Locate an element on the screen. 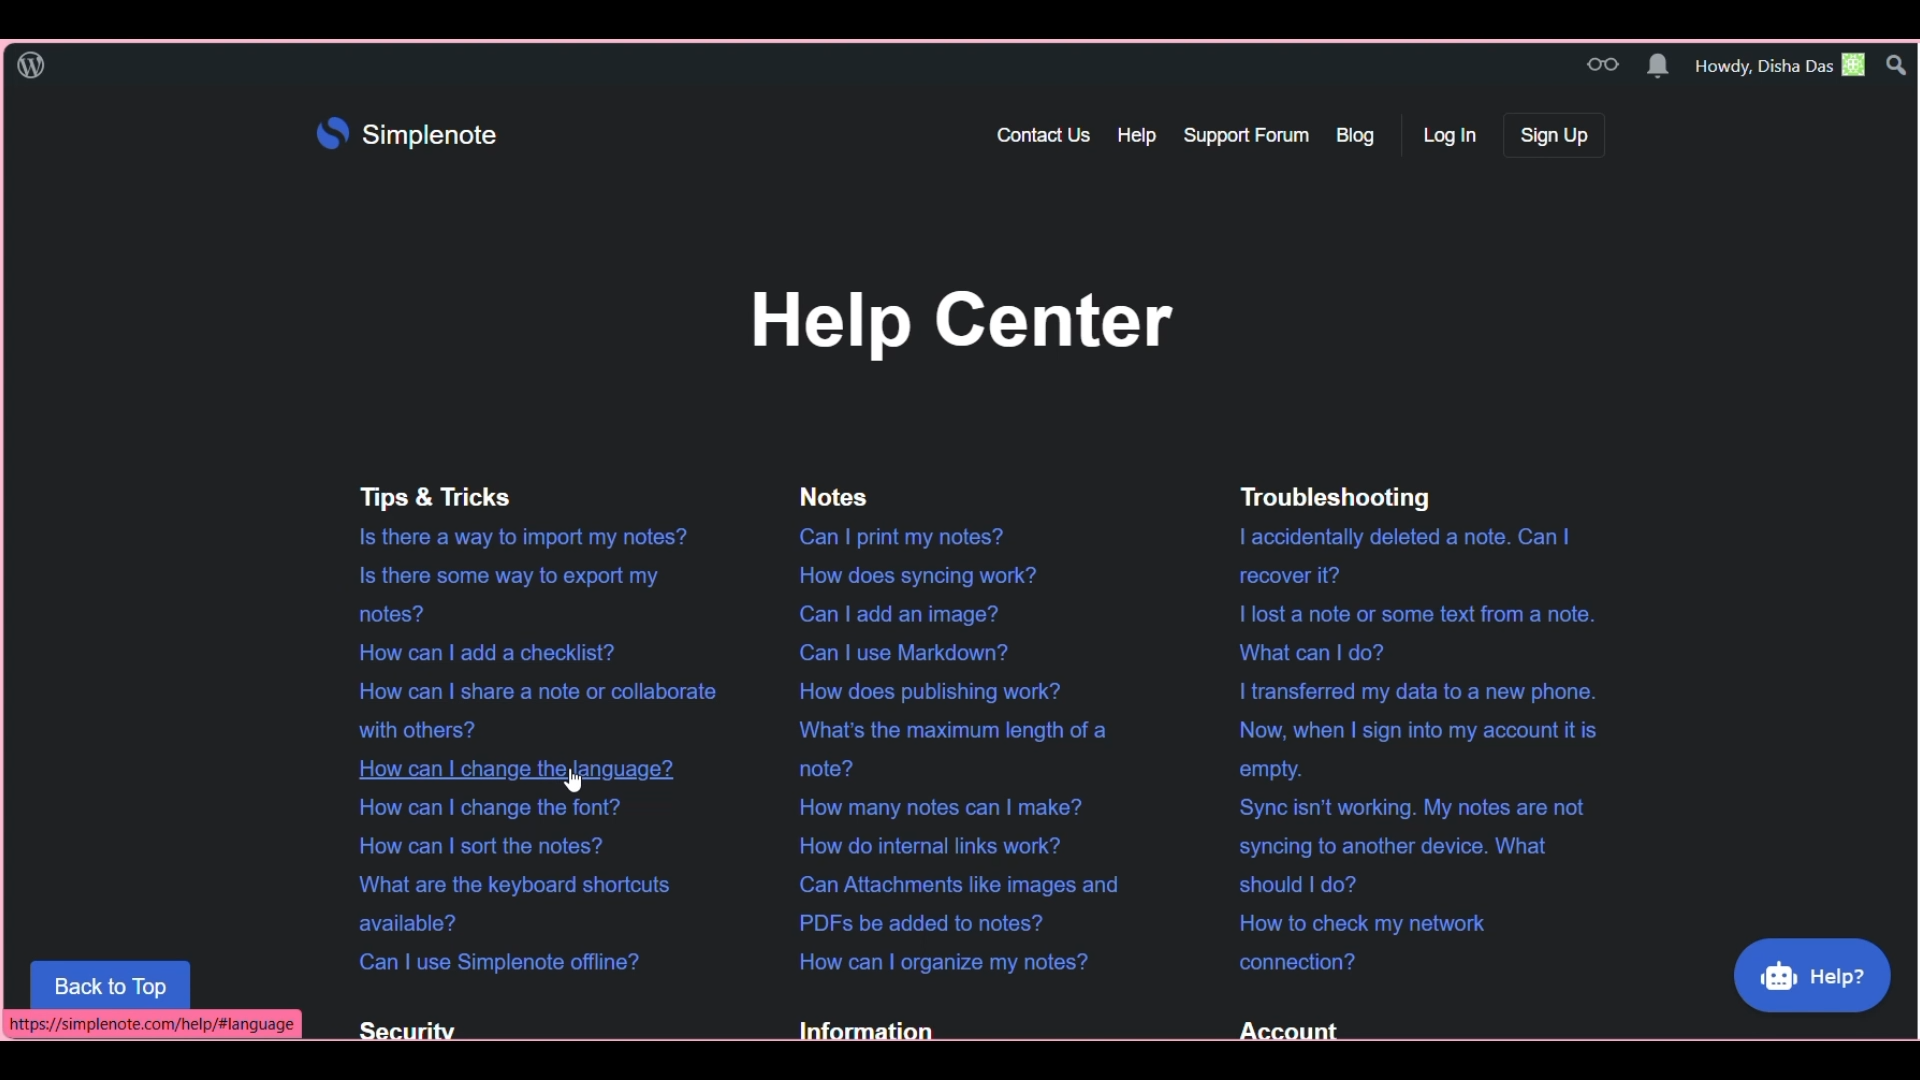 The width and height of the screenshot is (1920, 1080). Can Attachments like images and PDFs be added to notes? is located at coordinates (950, 903).